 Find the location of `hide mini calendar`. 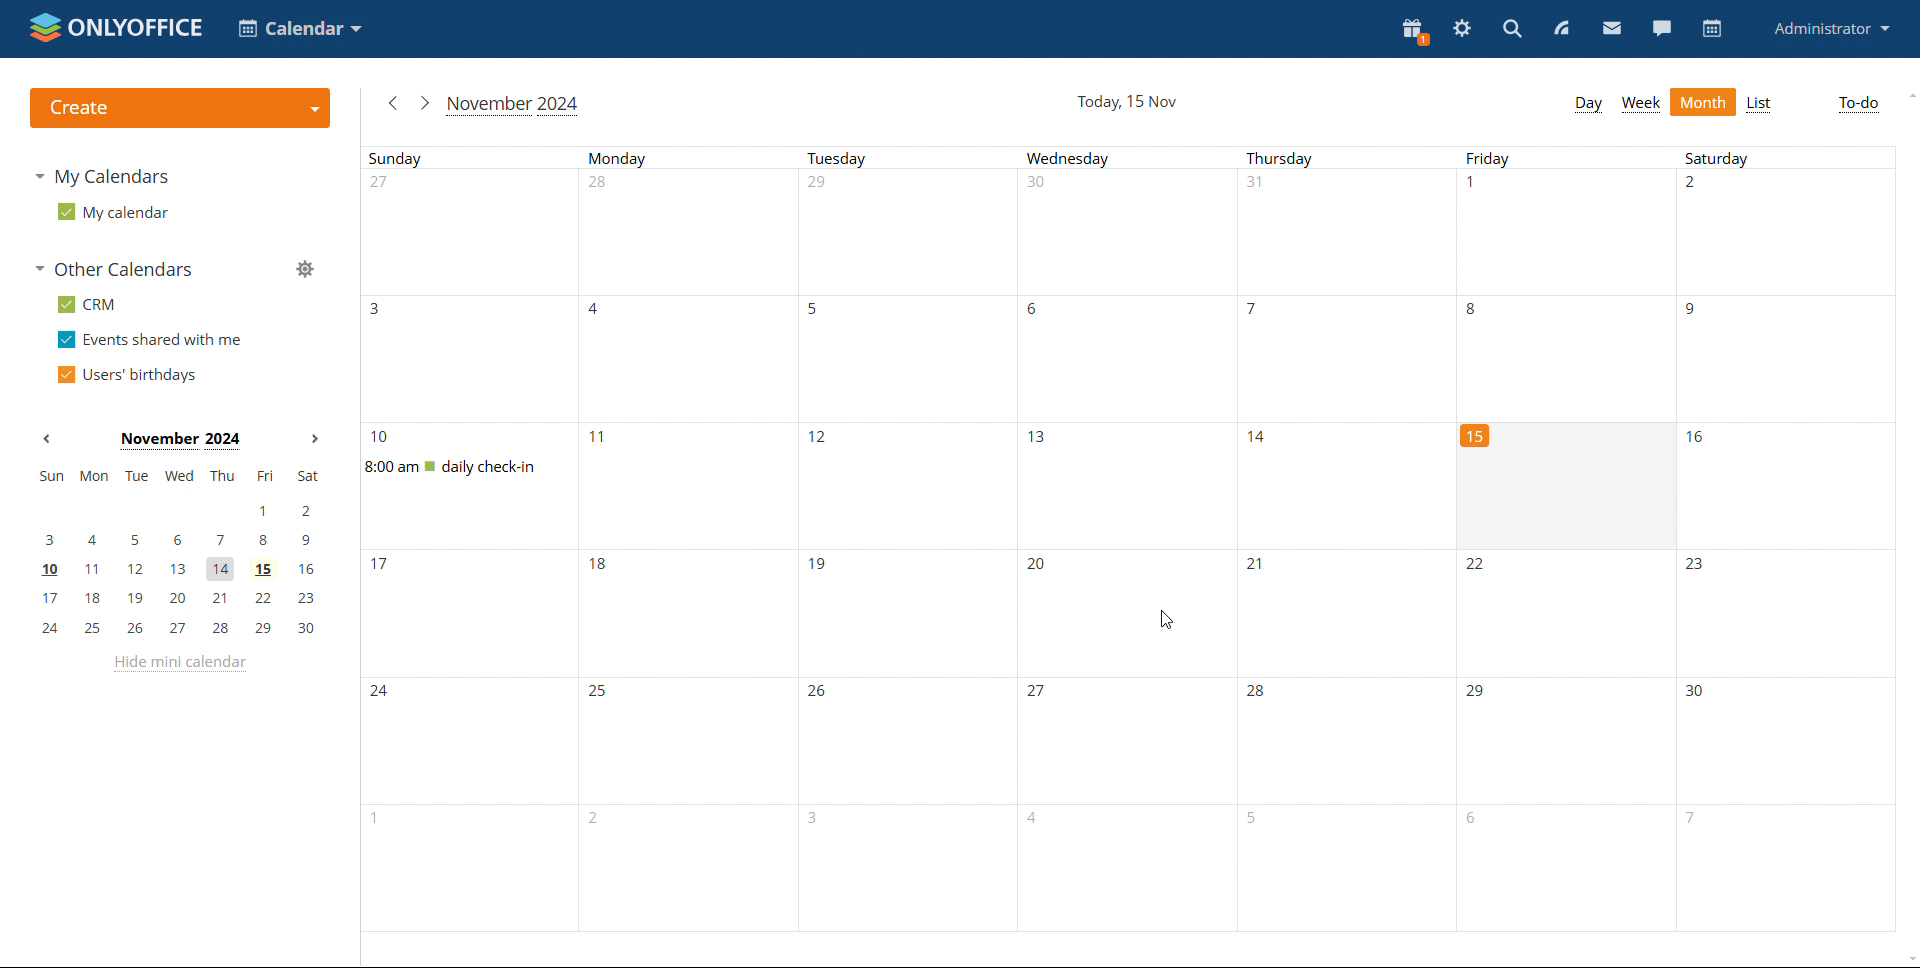

hide mini calendar is located at coordinates (179, 665).